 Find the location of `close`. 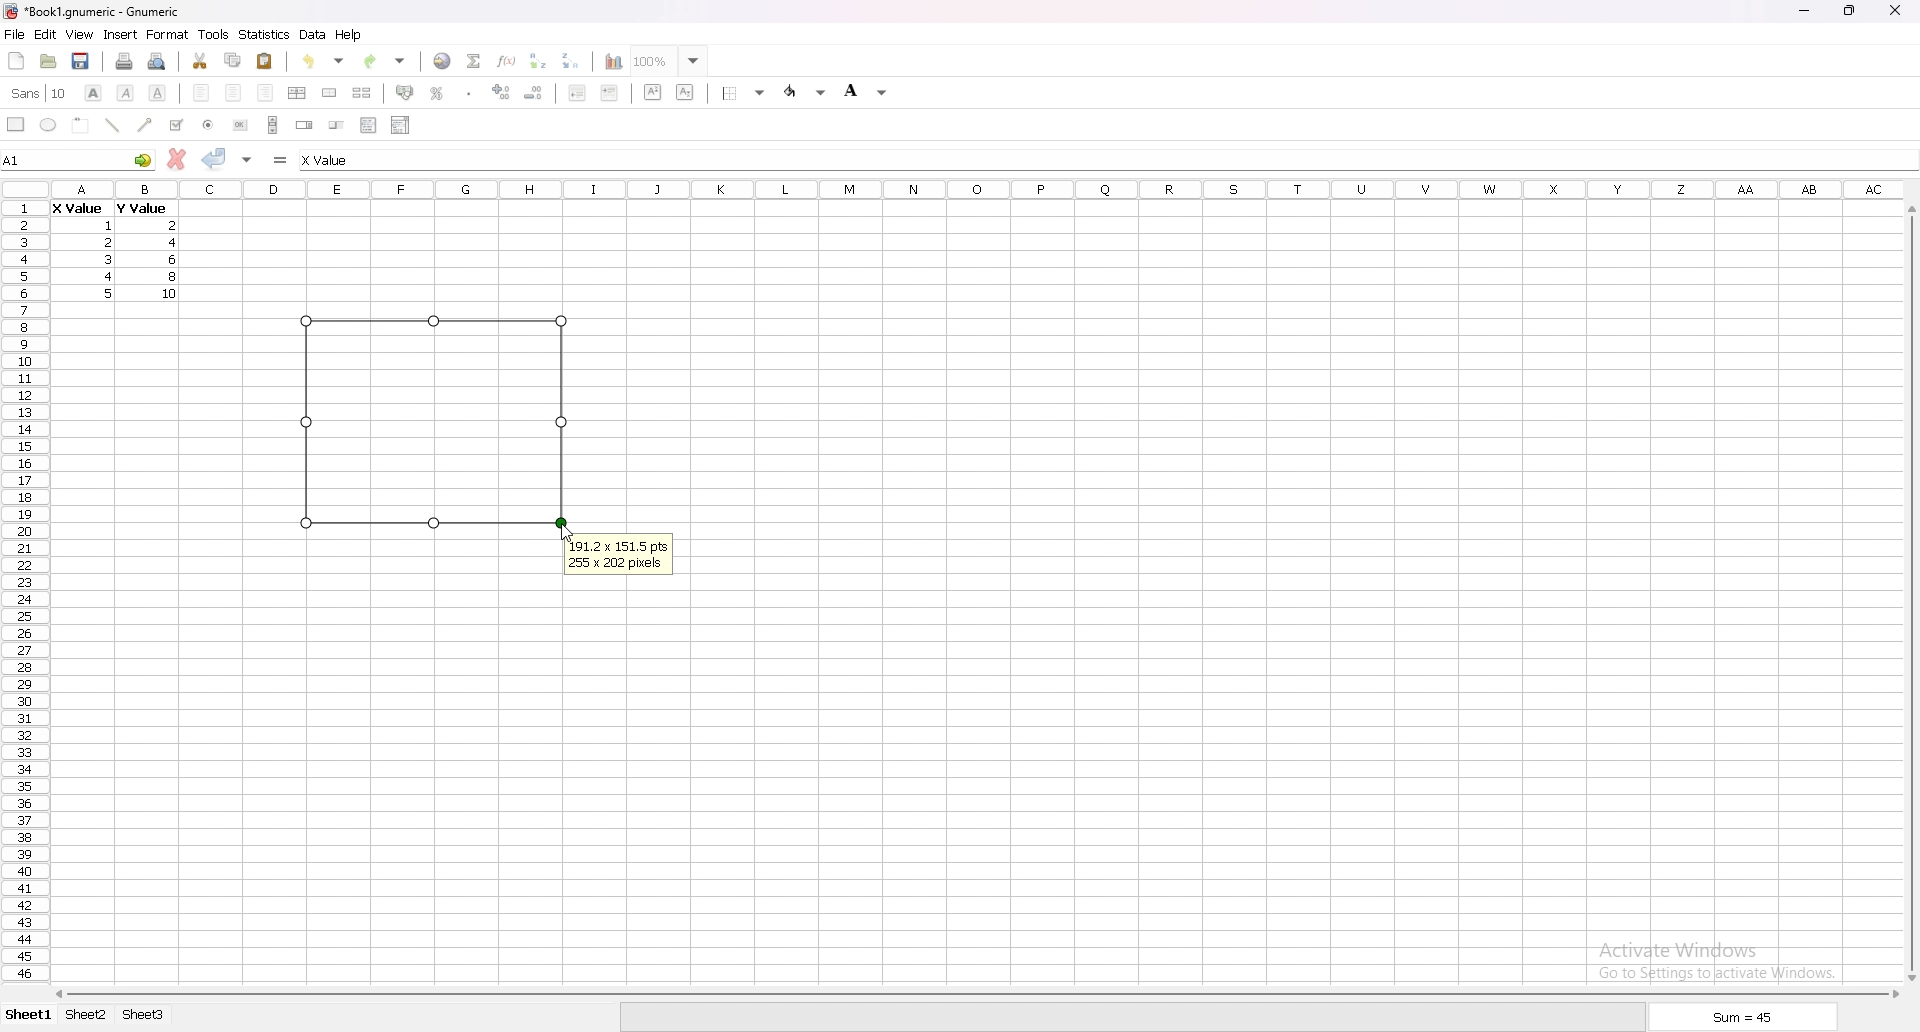

close is located at coordinates (1895, 10).